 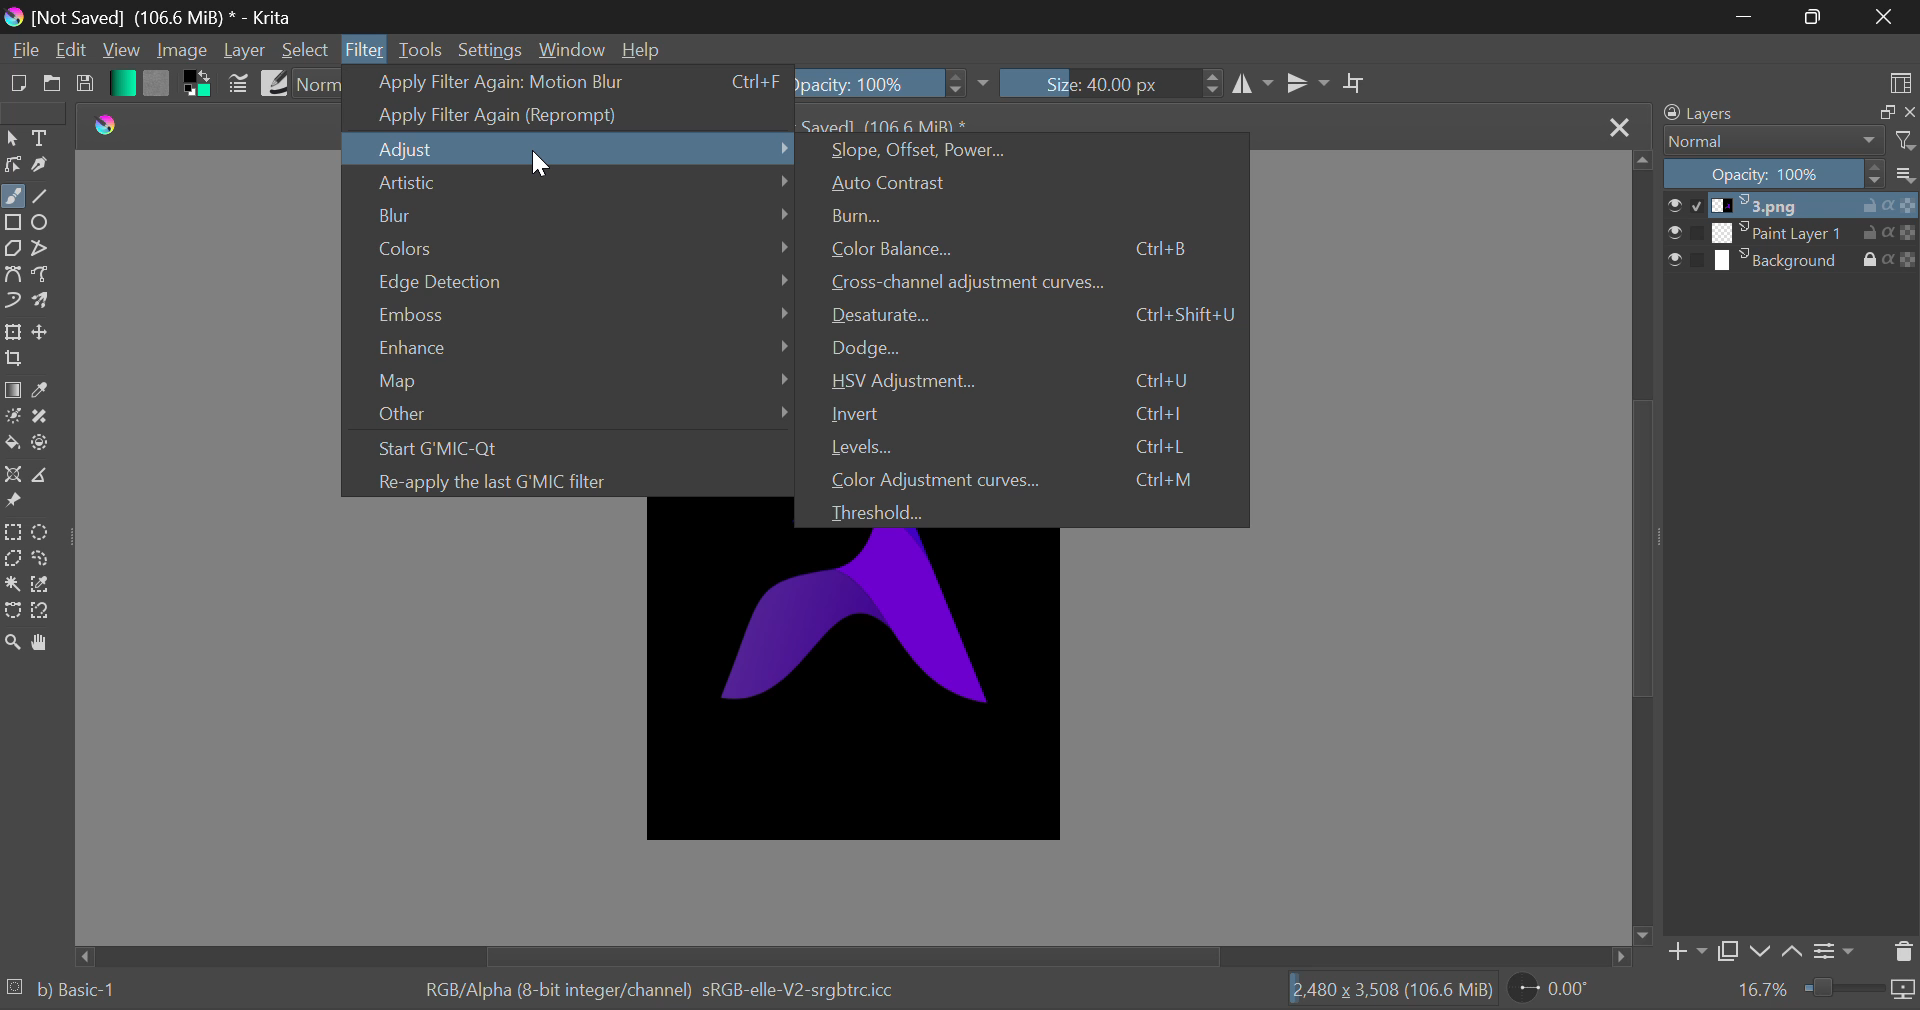 I want to click on move up, so click(x=1641, y=161).